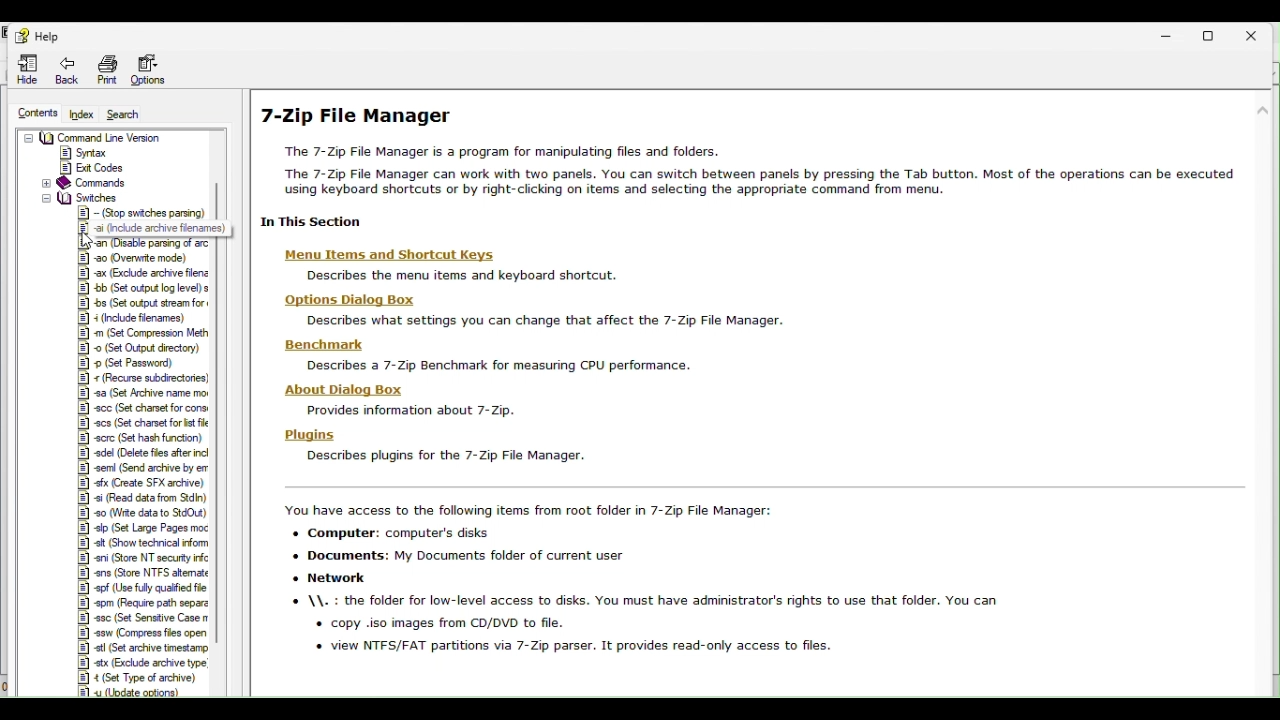  Describe the element at coordinates (143, 392) in the screenshot. I see `set archiven name` at that location.